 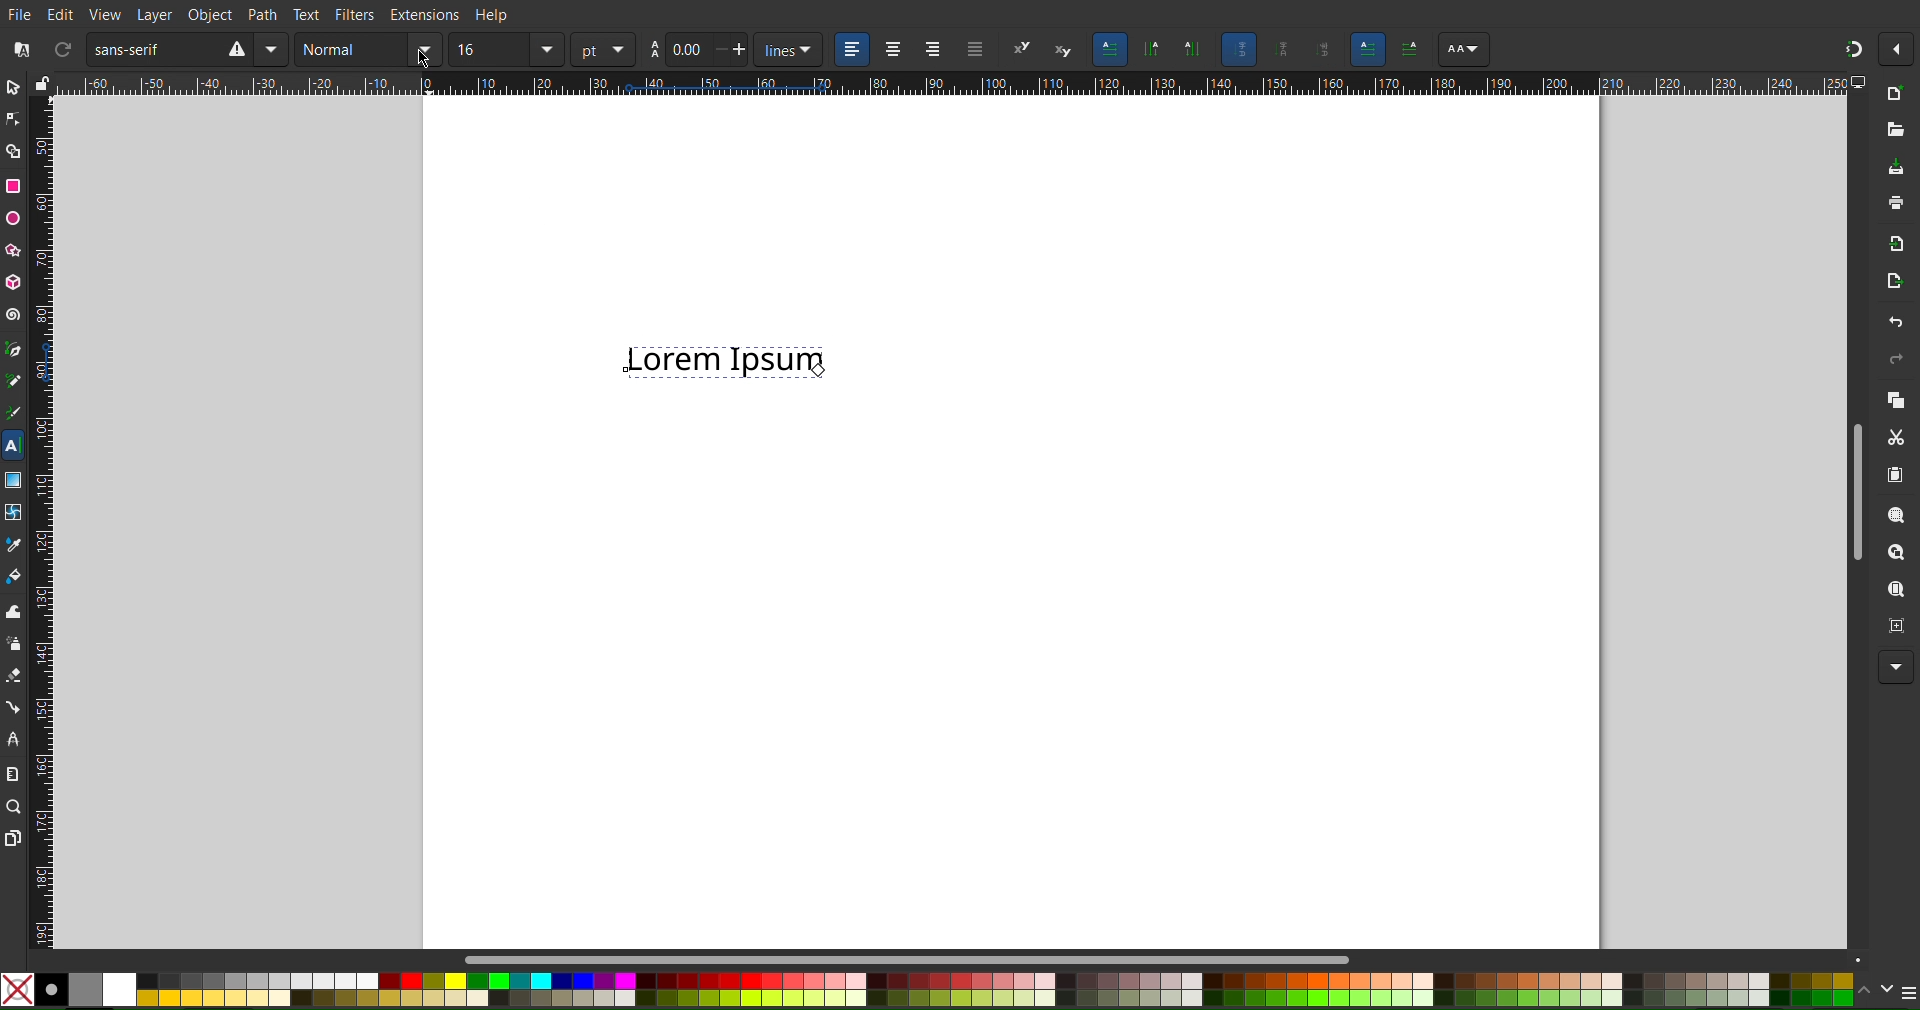 What do you see at coordinates (63, 50) in the screenshot?
I see `Refresh` at bounding box center [63, 50].